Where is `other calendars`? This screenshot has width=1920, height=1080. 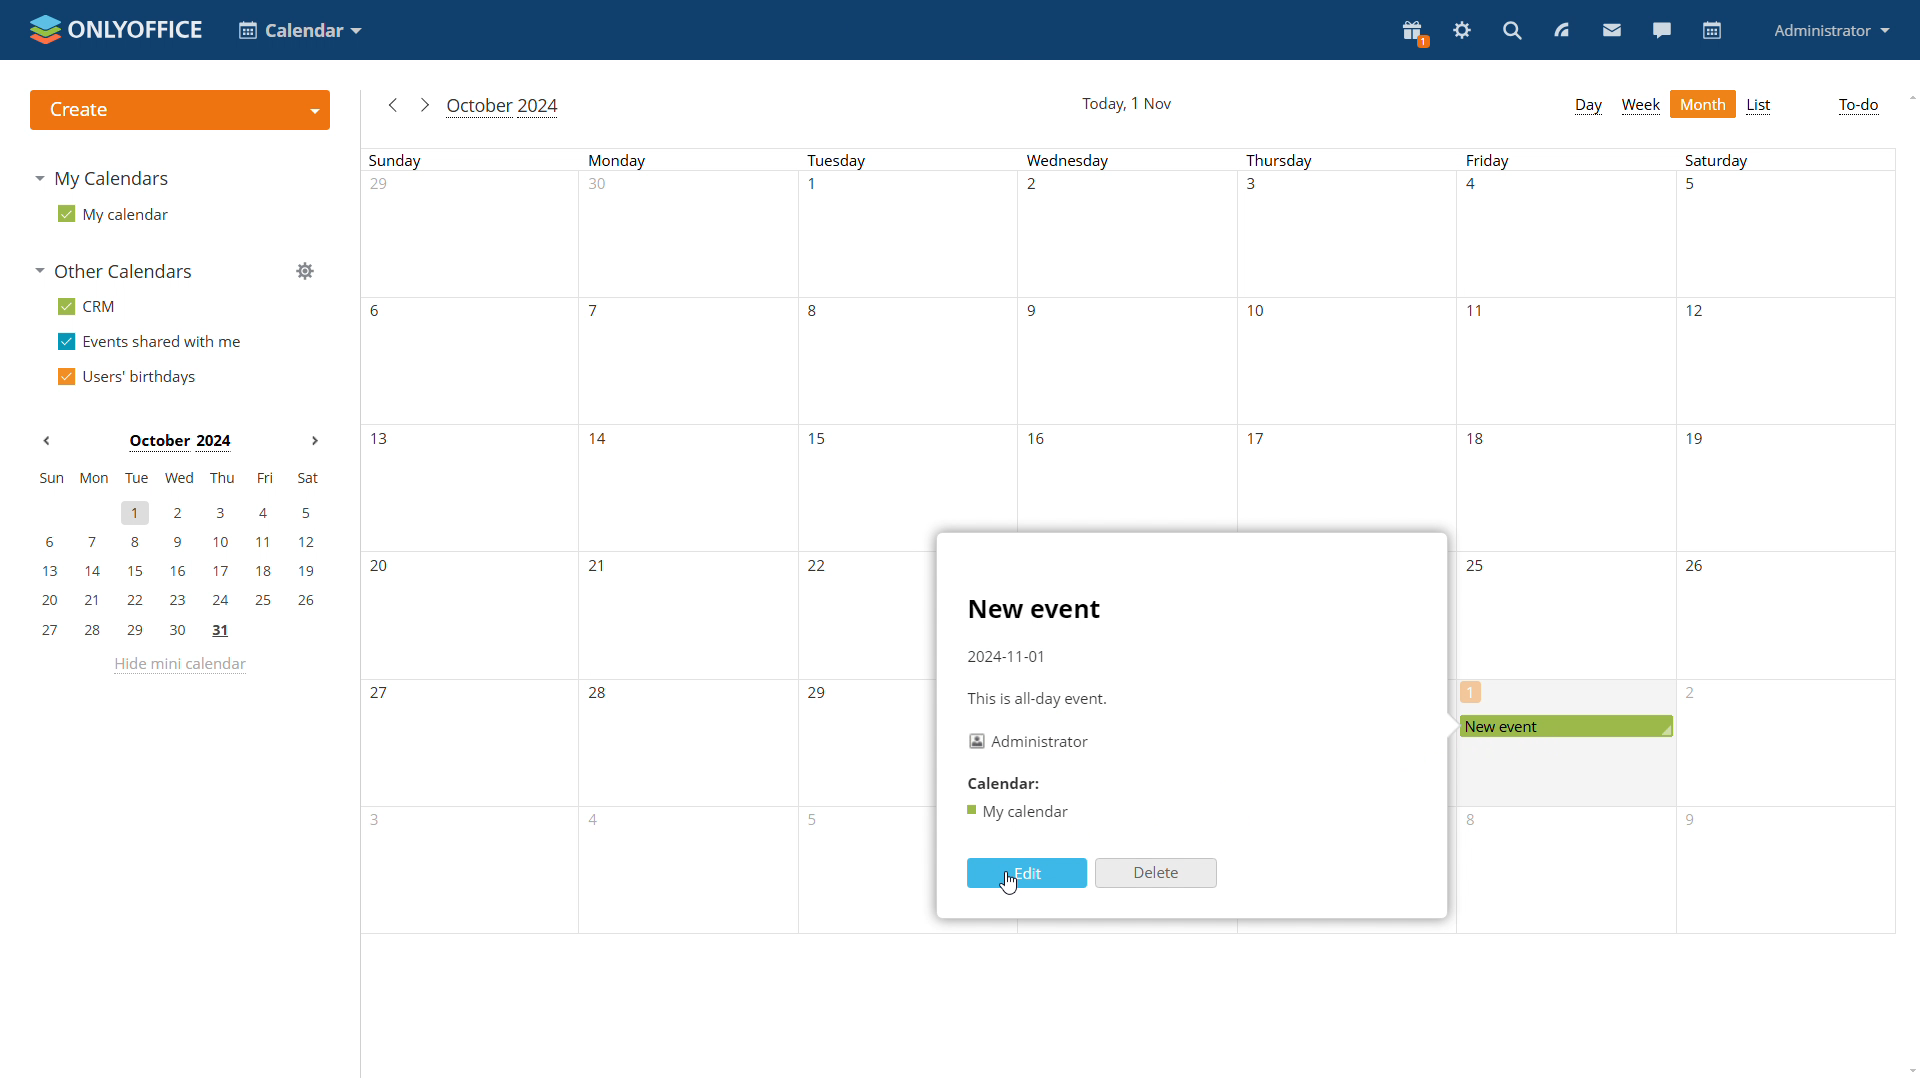
other calendars is located at coordinates (116, 272).